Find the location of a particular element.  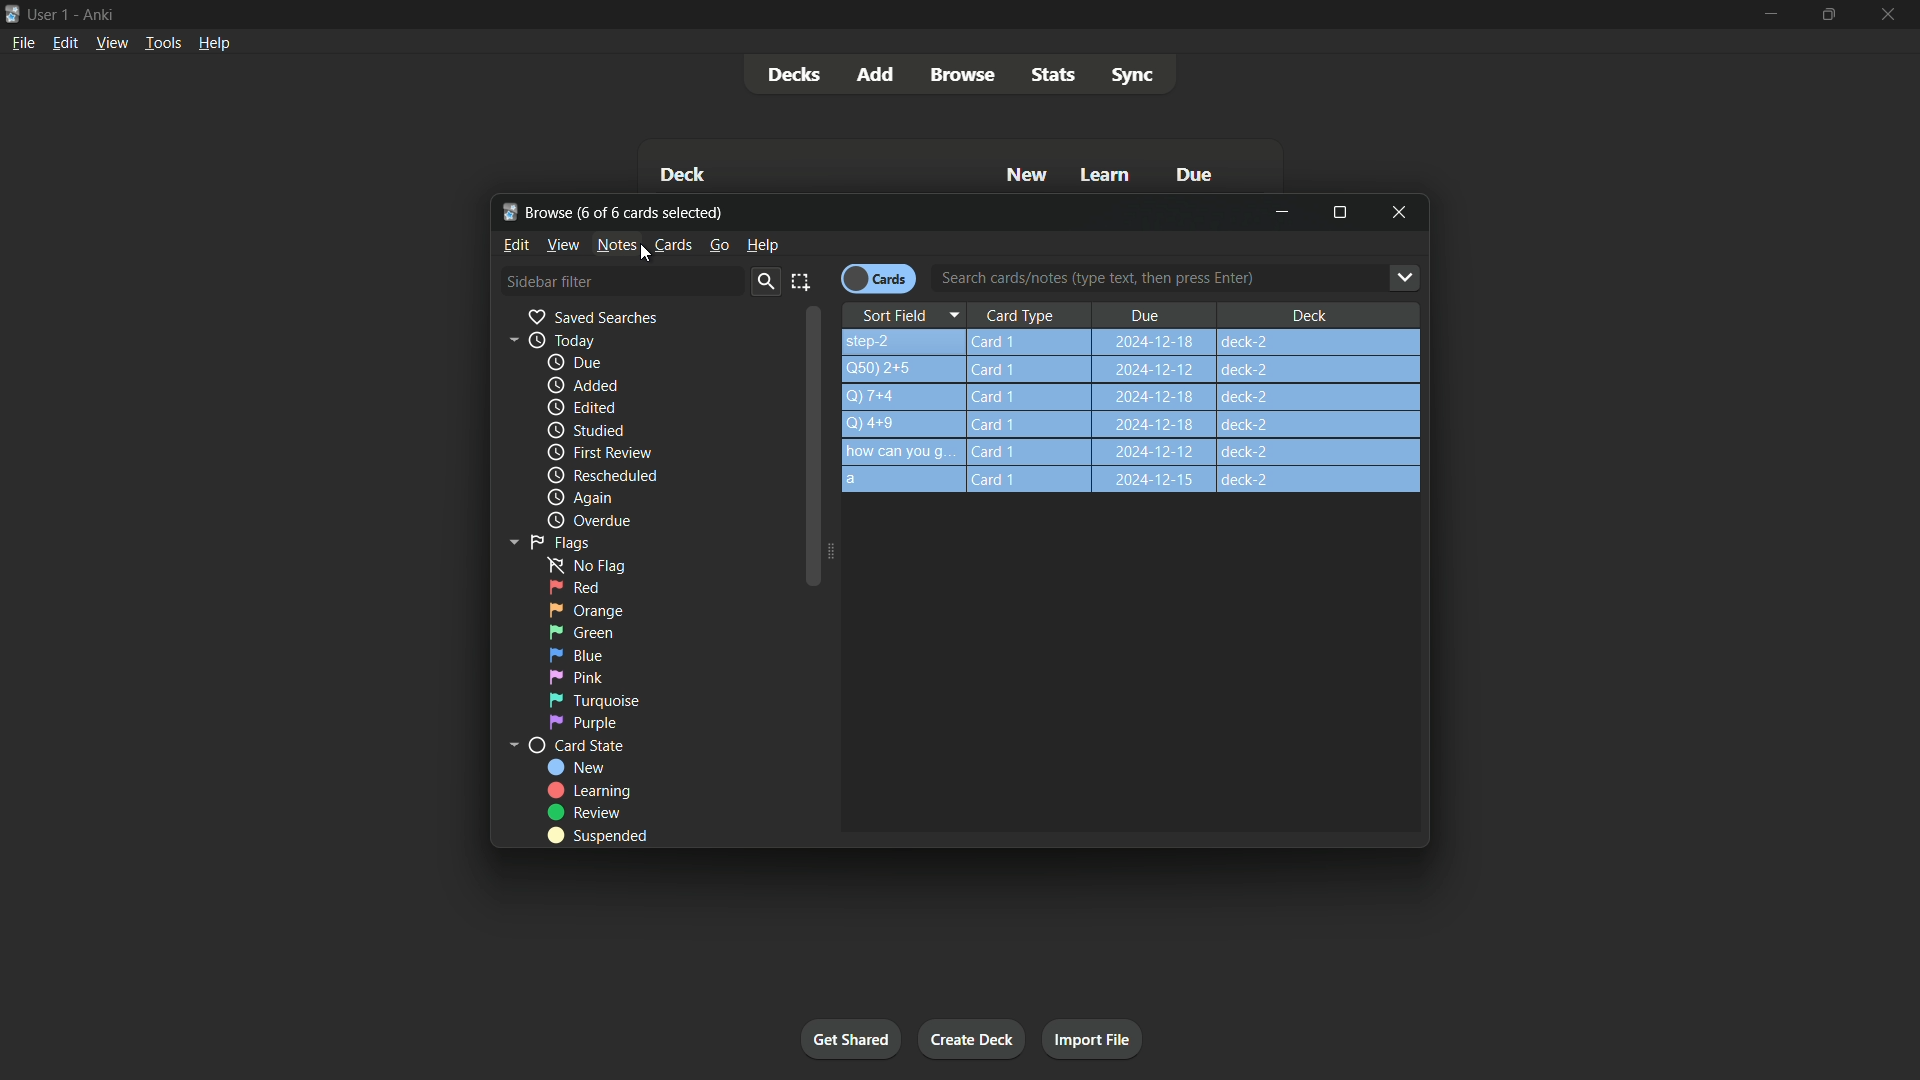

help is located at coordinates (762, 244).